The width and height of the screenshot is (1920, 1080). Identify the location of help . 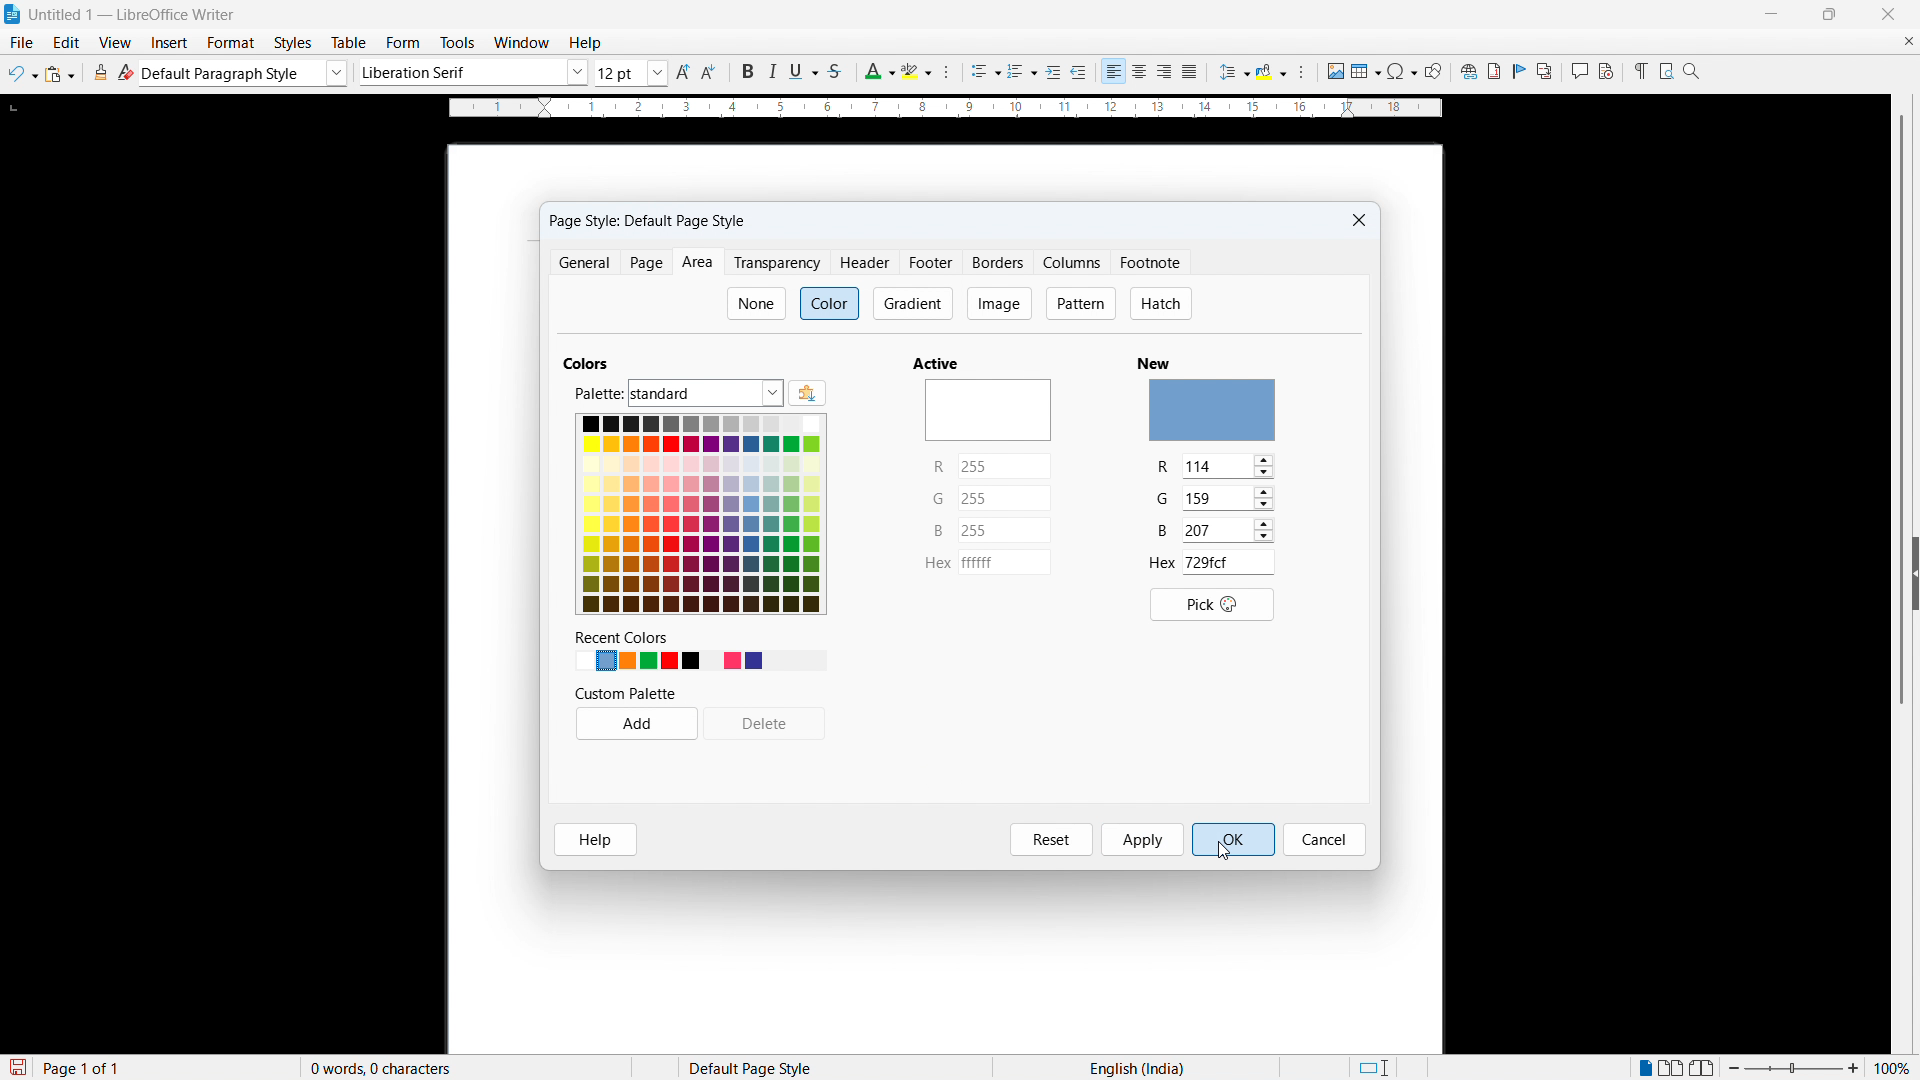
(586, 44).